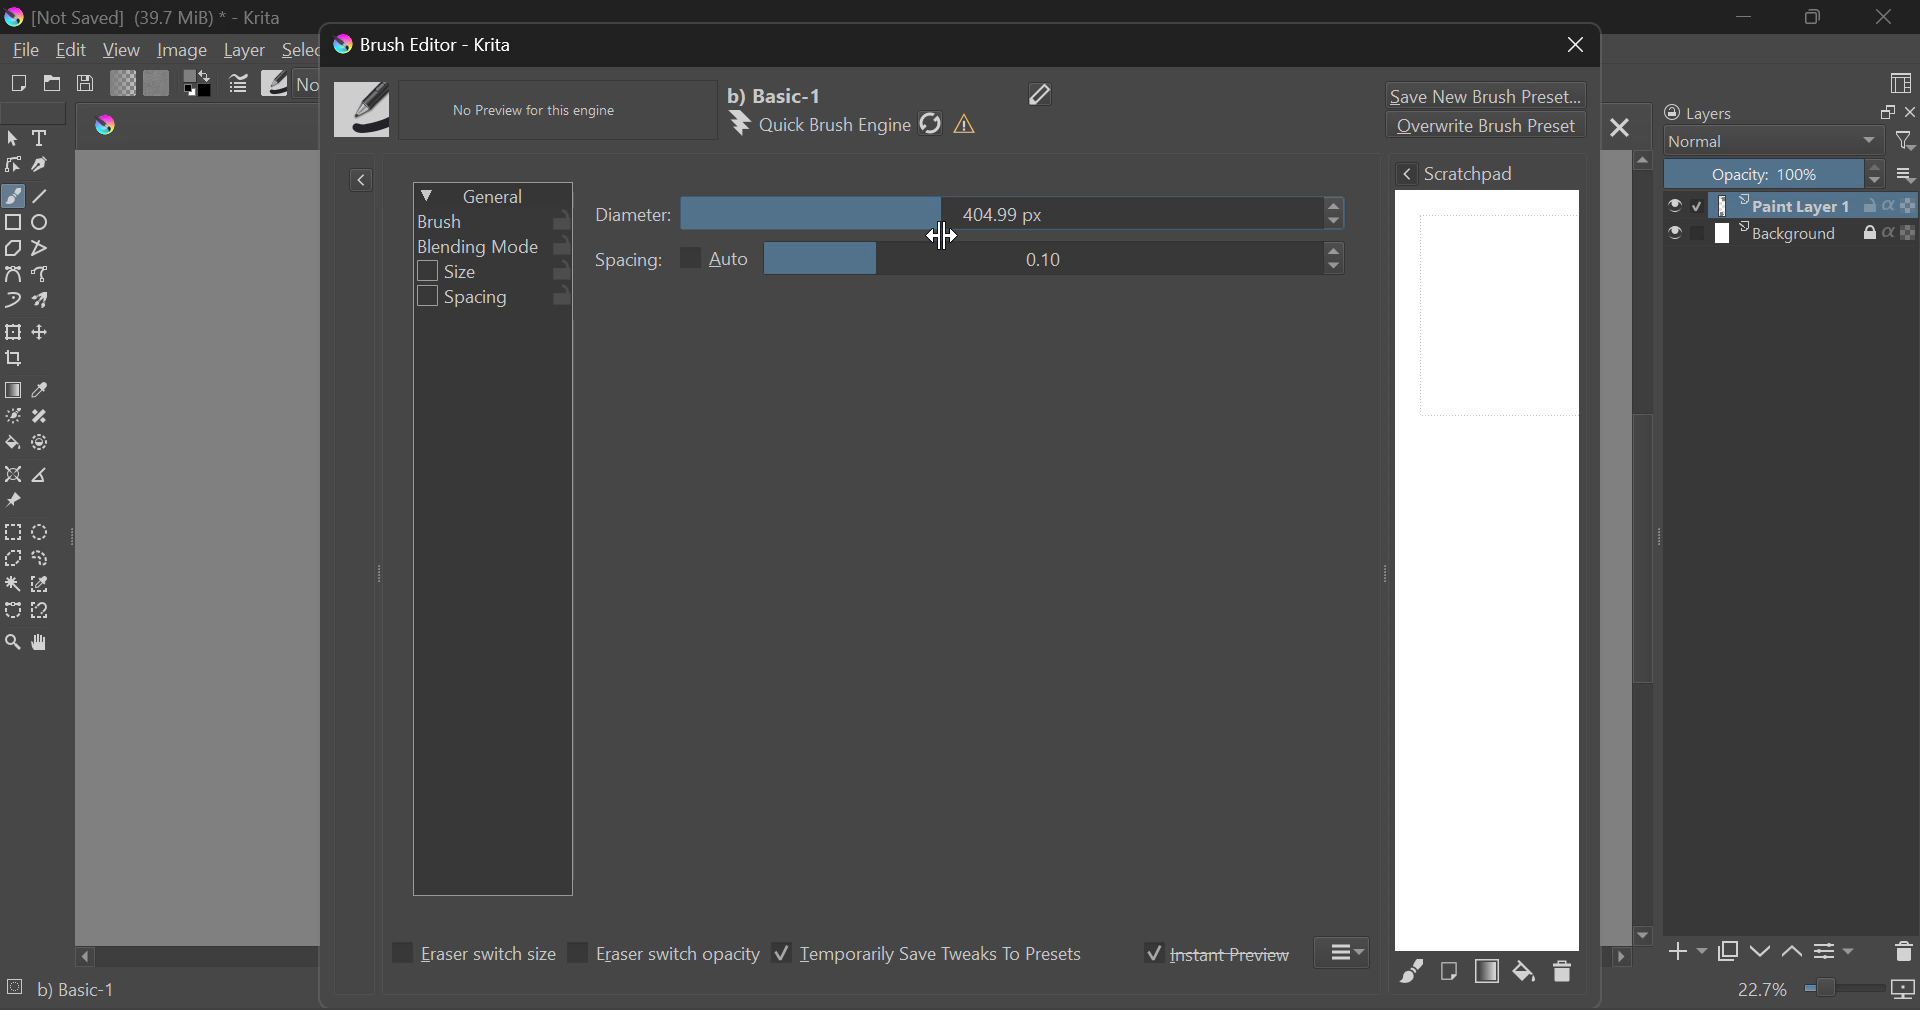  What do you see at coordinates (73, 50) in the screenshot?
I see `Edit` at bounding box center [73, 50].